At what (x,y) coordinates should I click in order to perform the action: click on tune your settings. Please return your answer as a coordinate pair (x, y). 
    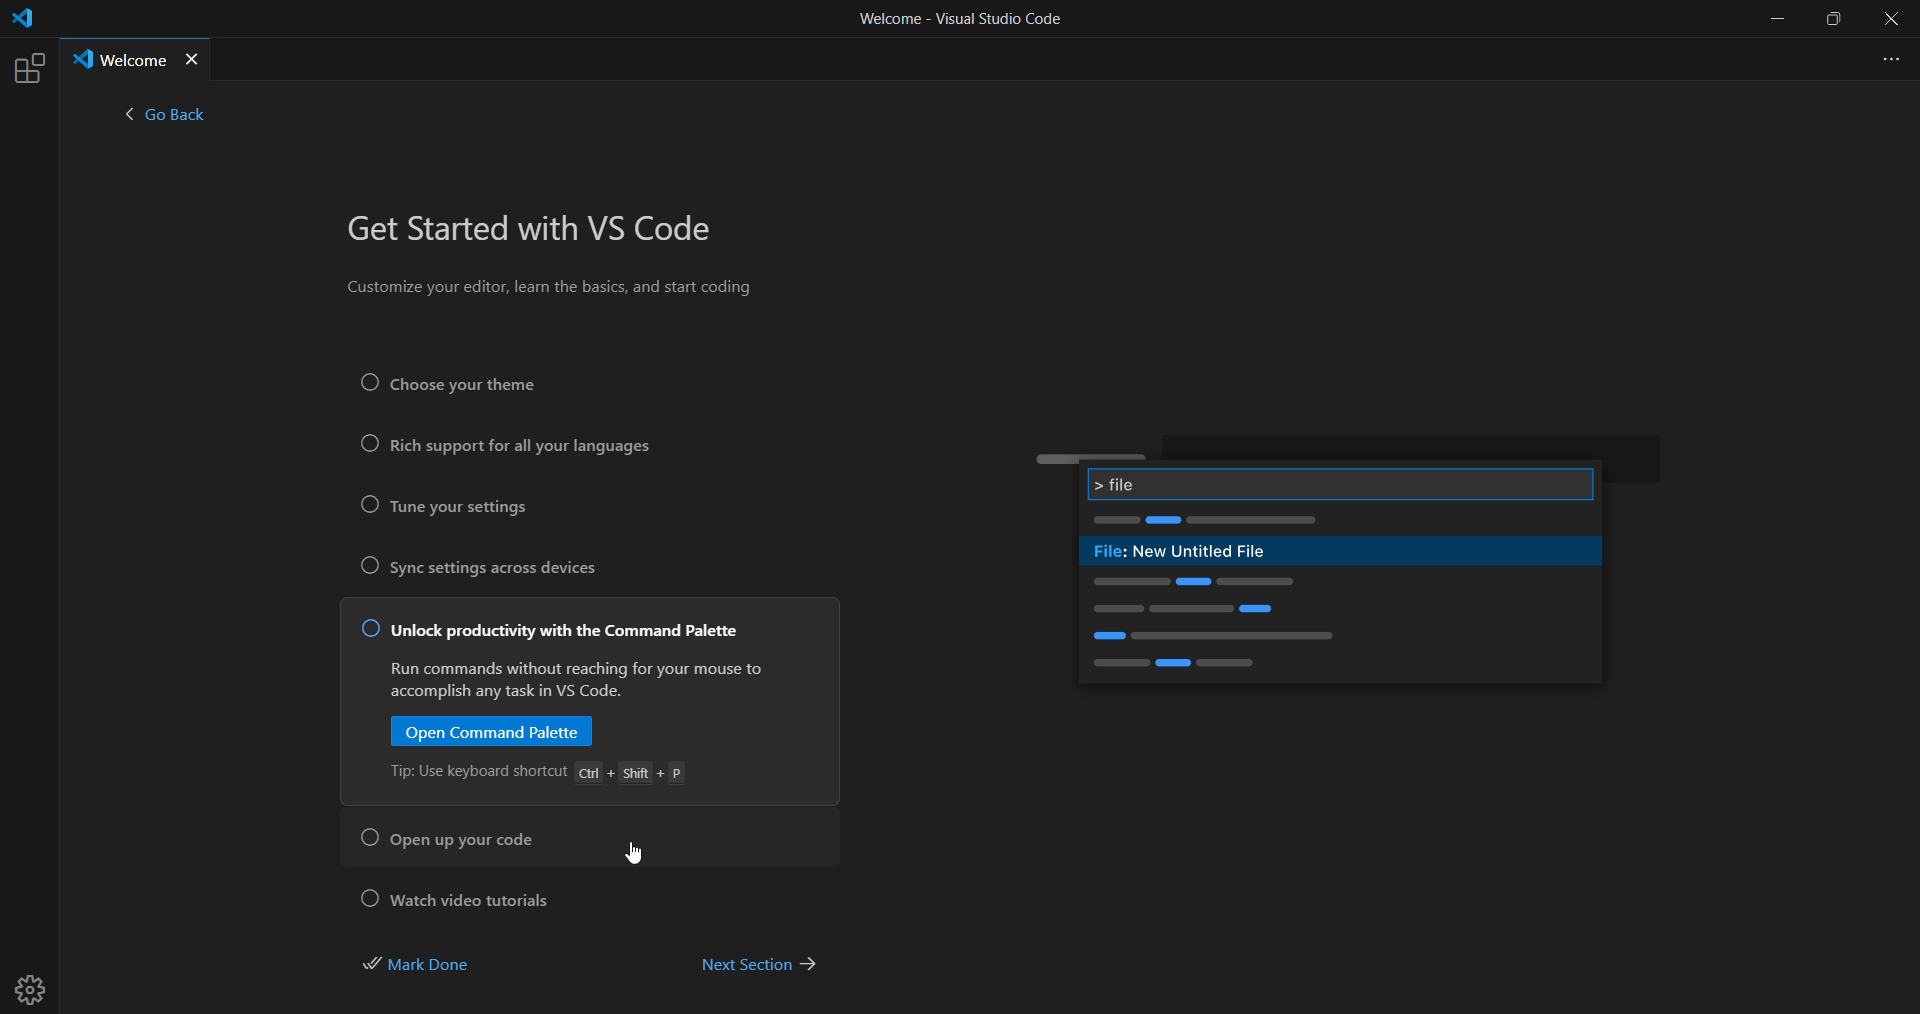
    Looking at the image, I should click on (454, 508).